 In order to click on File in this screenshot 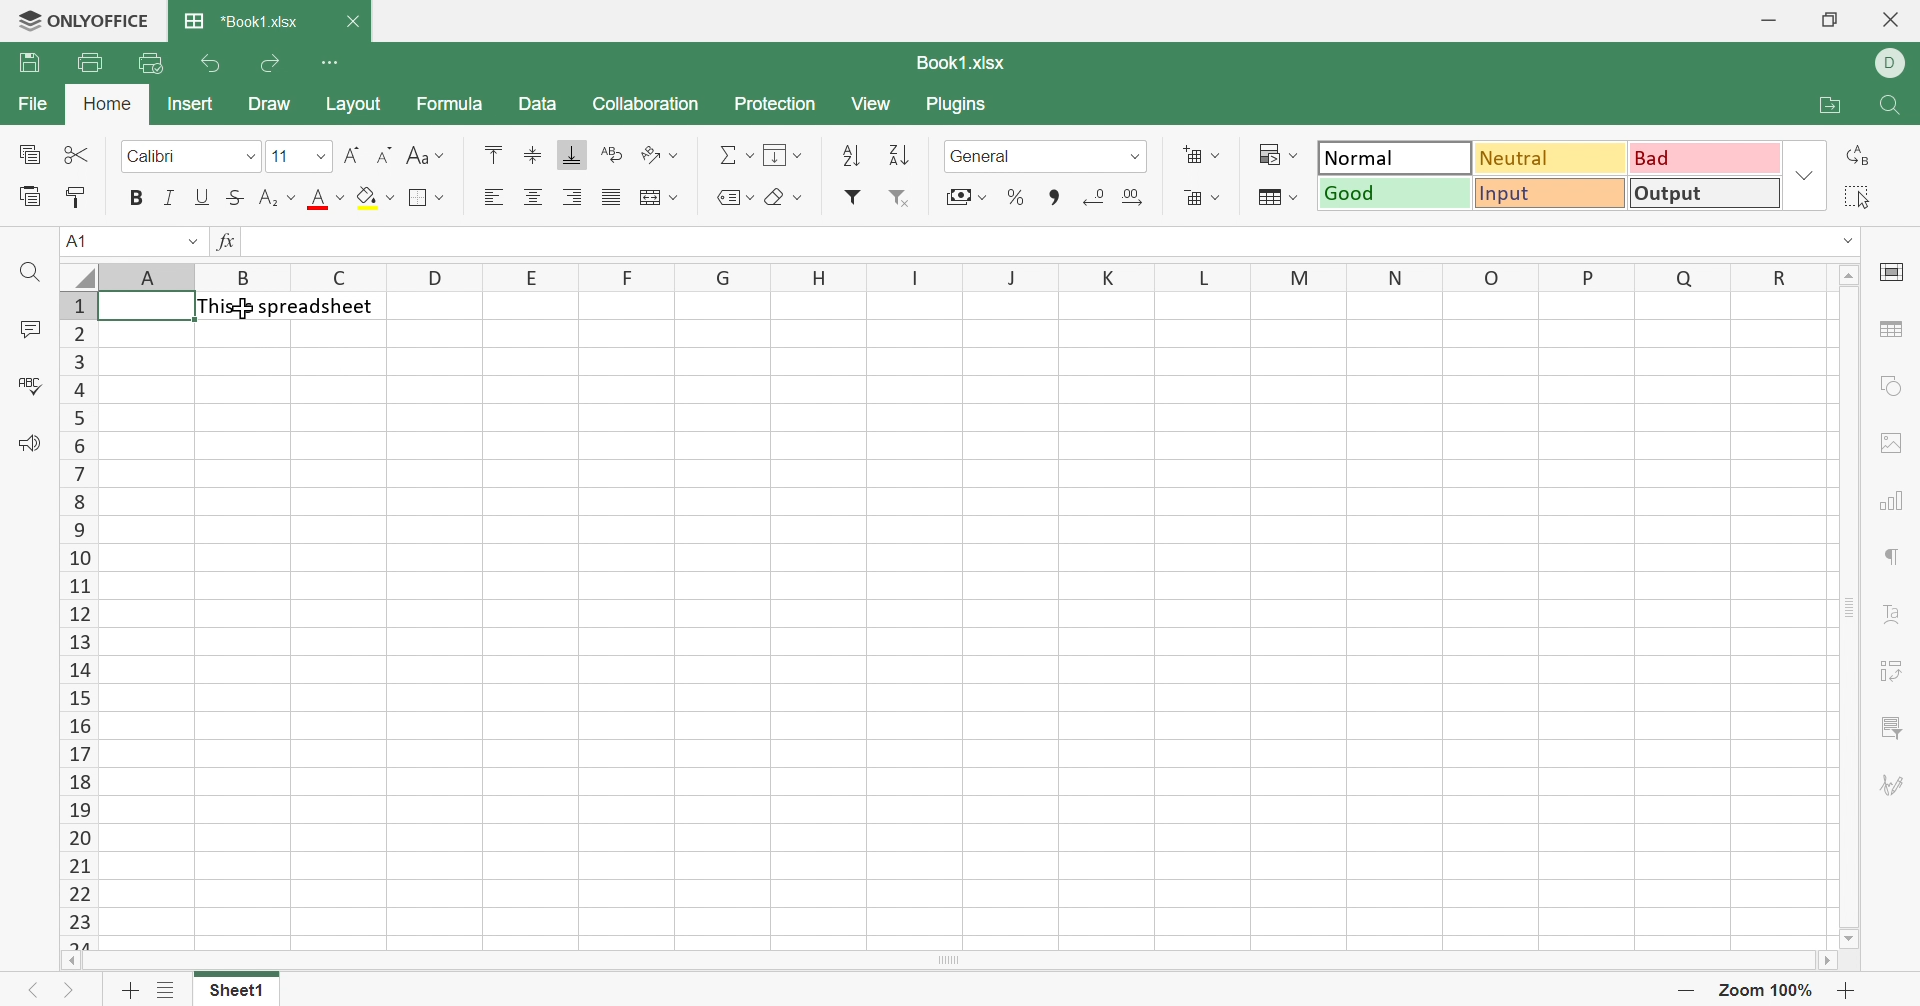, I will do `click(34, 105)`.